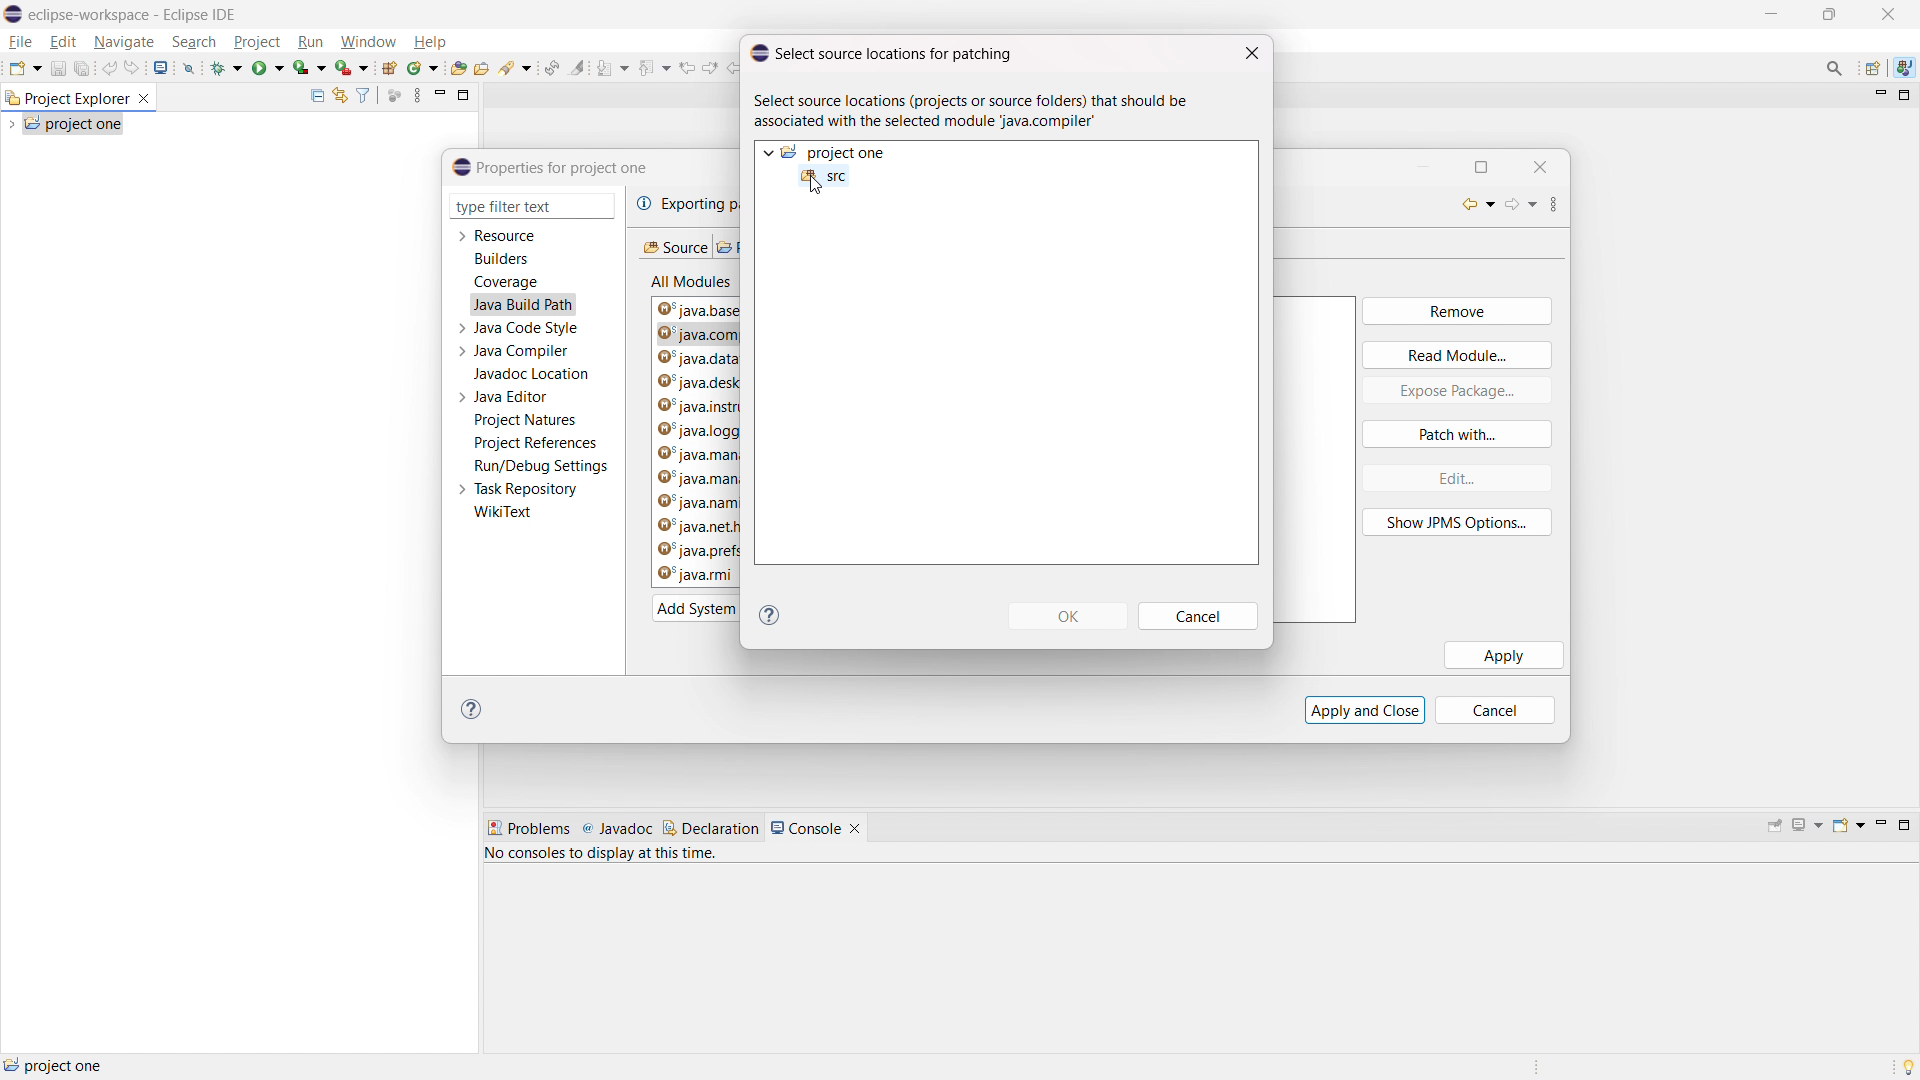 The image size is (1920, 1080). Describe the element at coordinates (66, 97) in the screenshot. I see `project explorer` at that location.